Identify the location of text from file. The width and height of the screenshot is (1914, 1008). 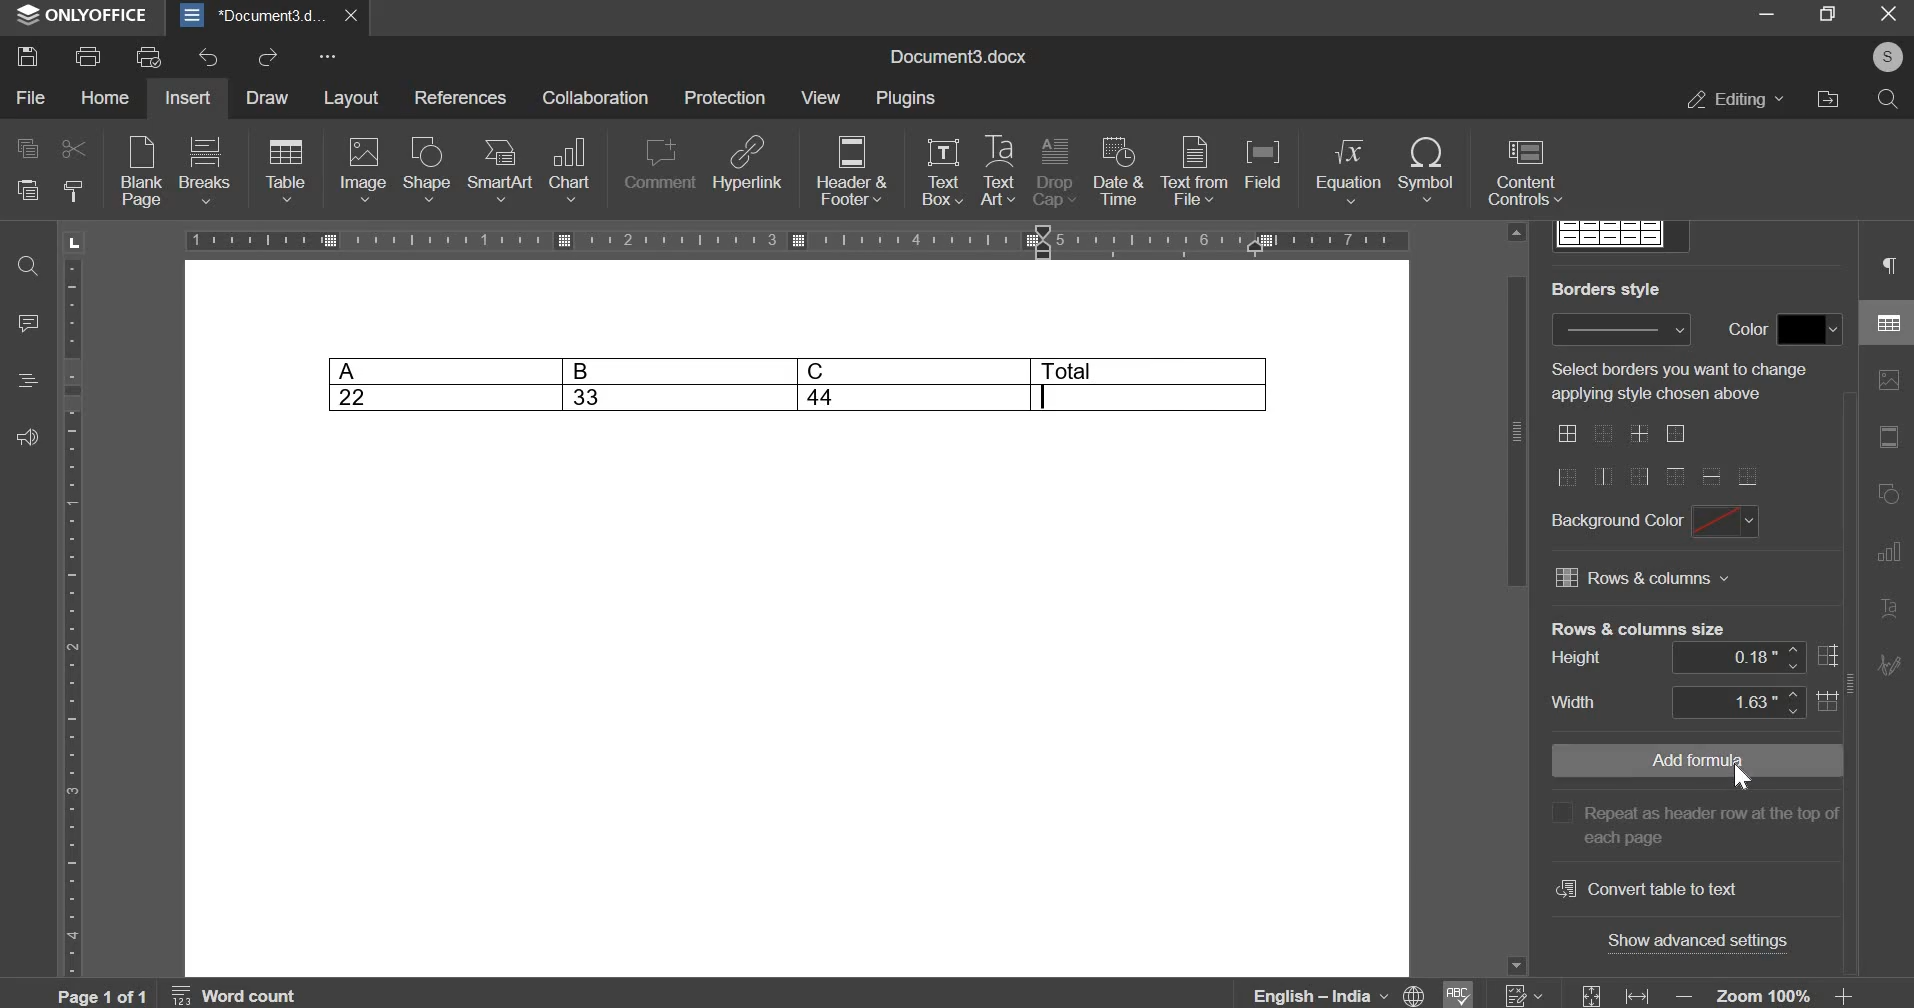
(1193, 171).